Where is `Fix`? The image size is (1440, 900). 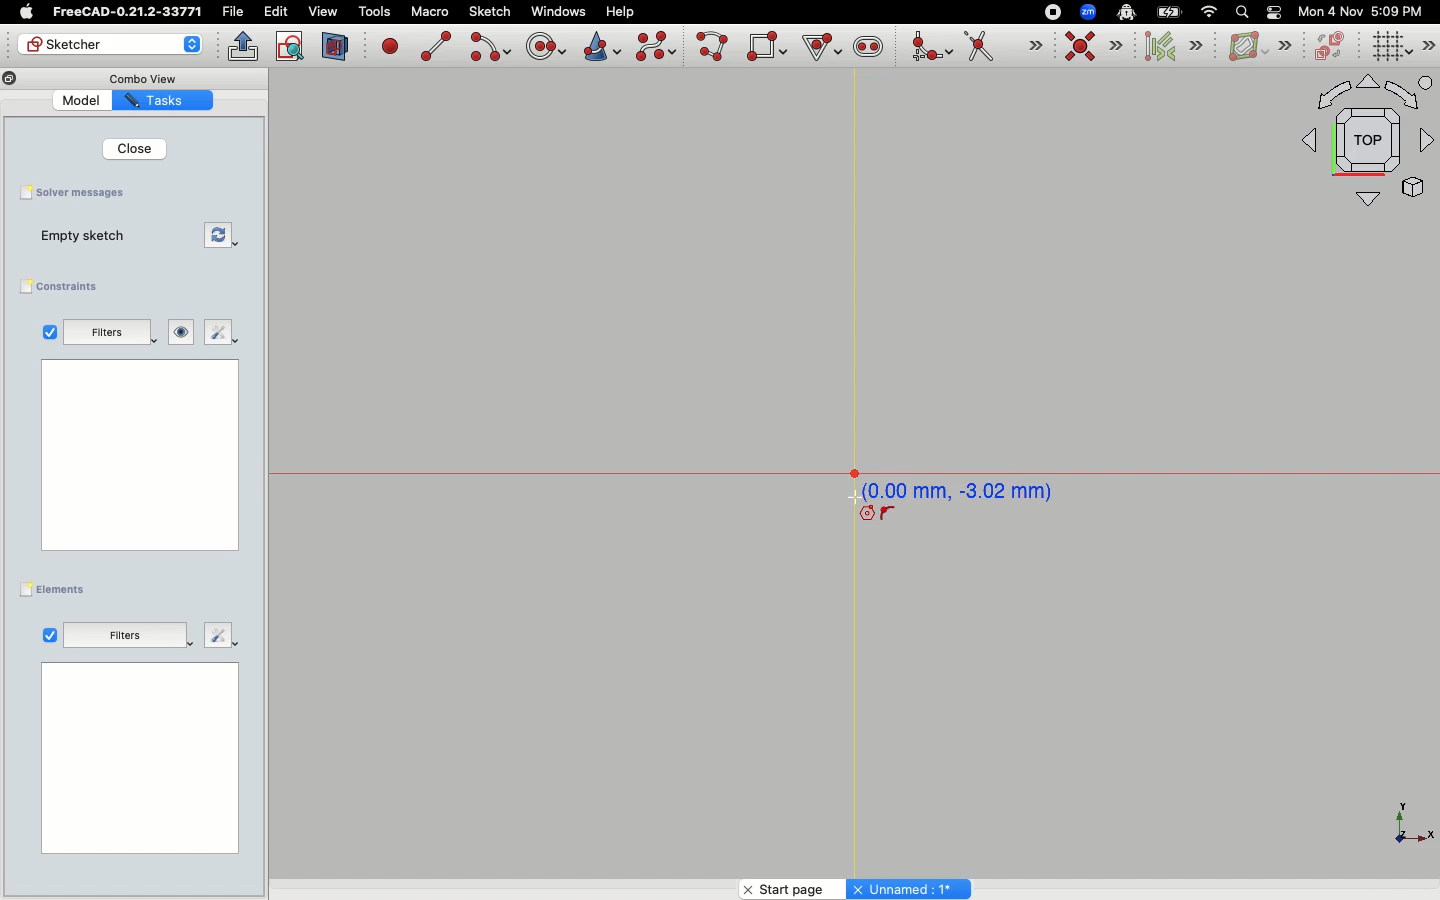
Fix is located at coordinates (217, 635).